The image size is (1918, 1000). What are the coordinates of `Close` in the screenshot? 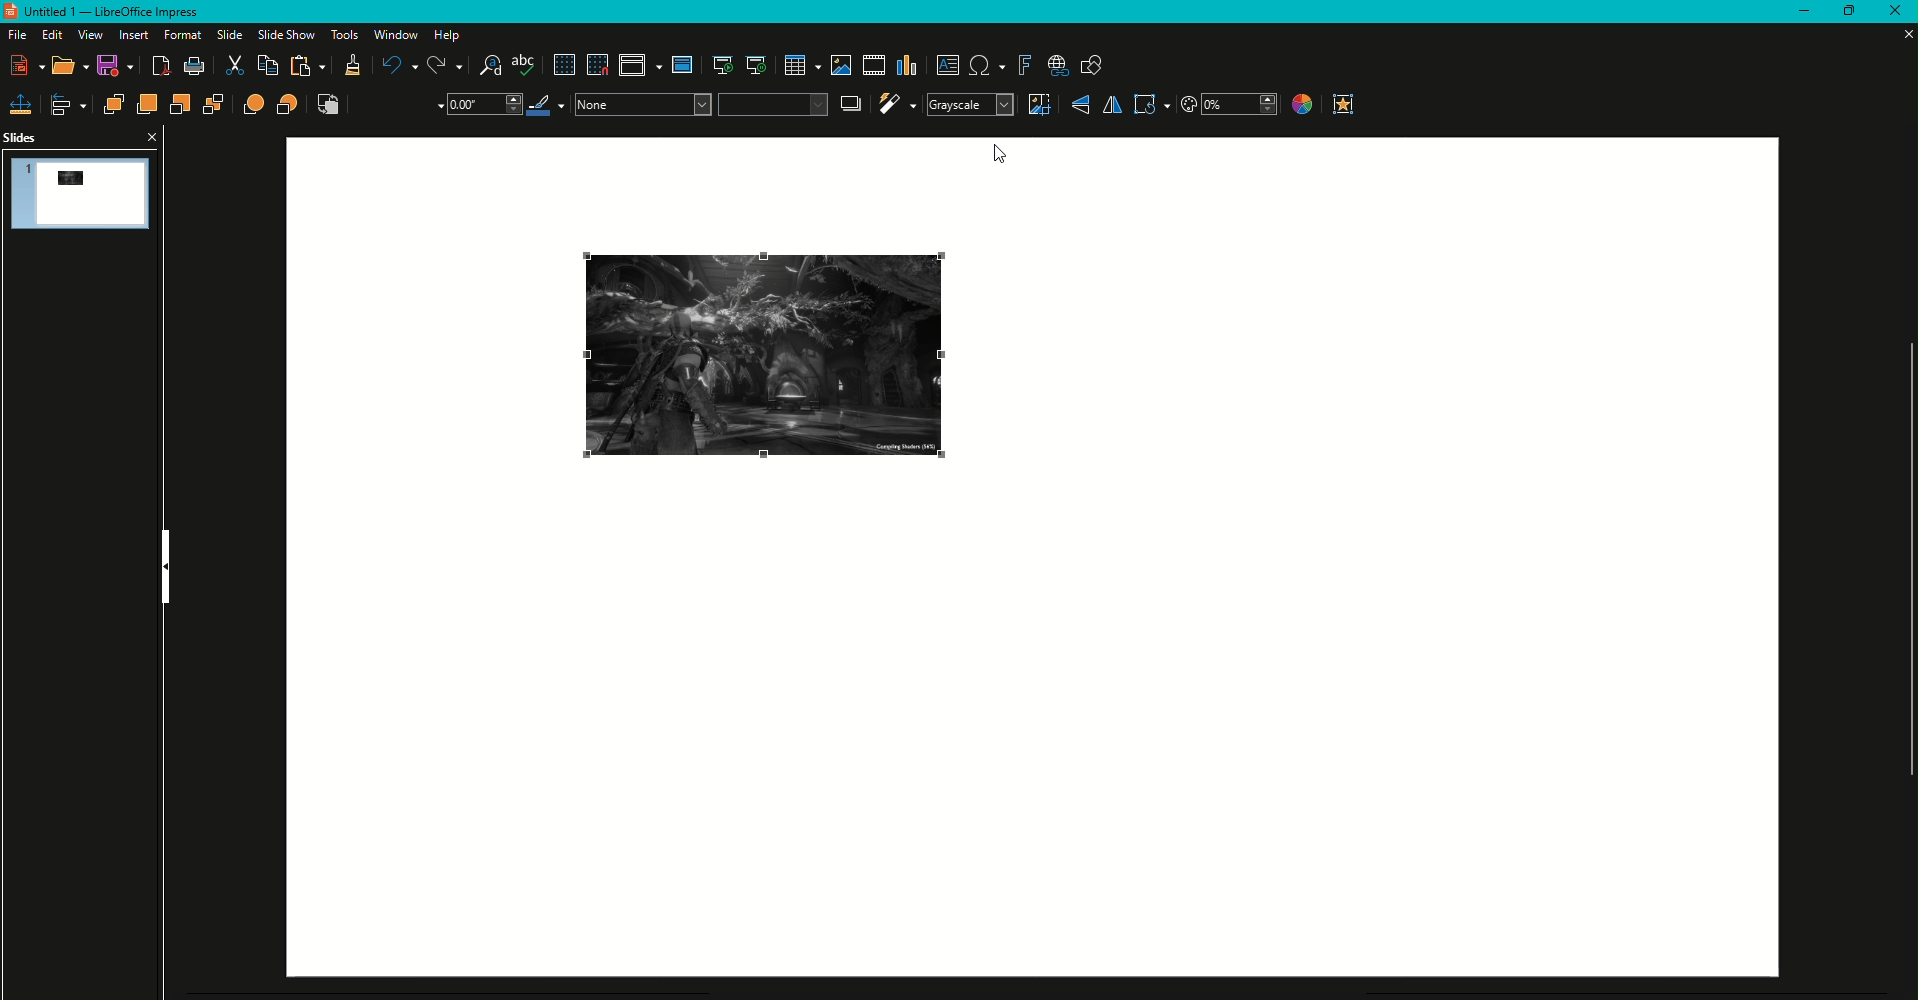 It's located at (1893, 12).